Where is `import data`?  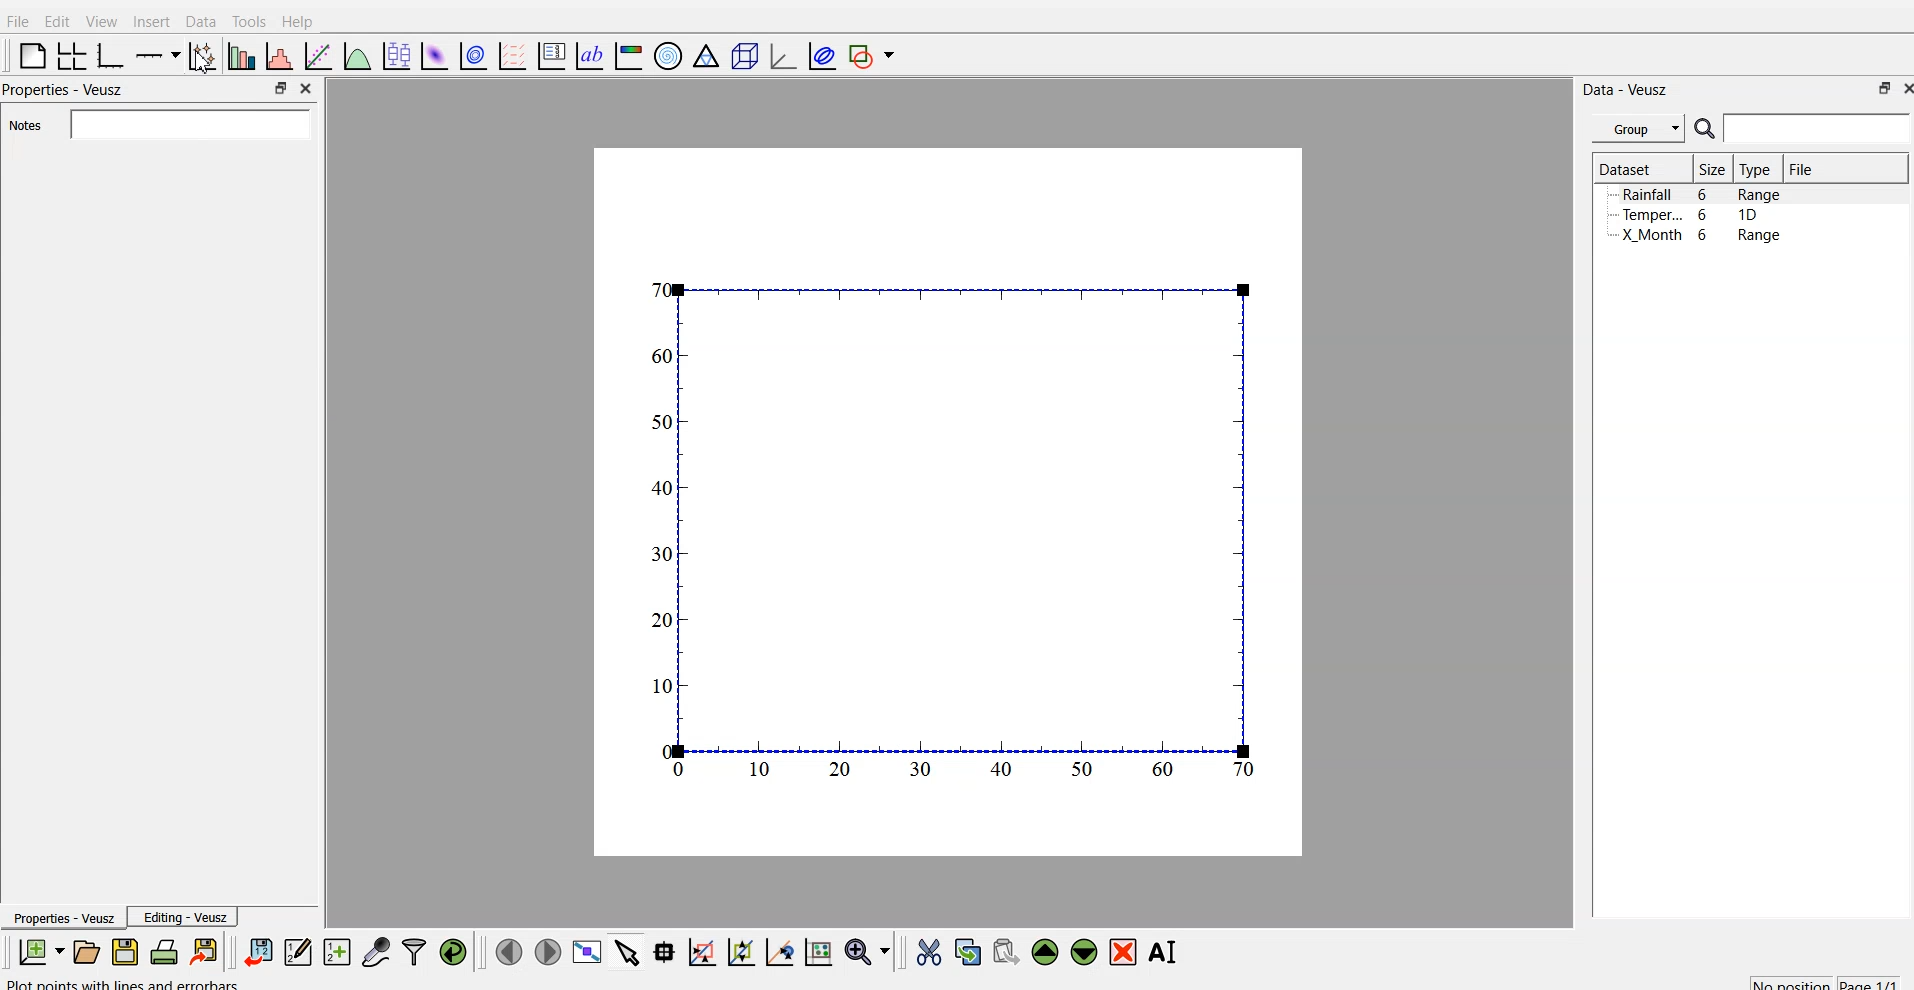 import data is located at coordinates (260, 953).